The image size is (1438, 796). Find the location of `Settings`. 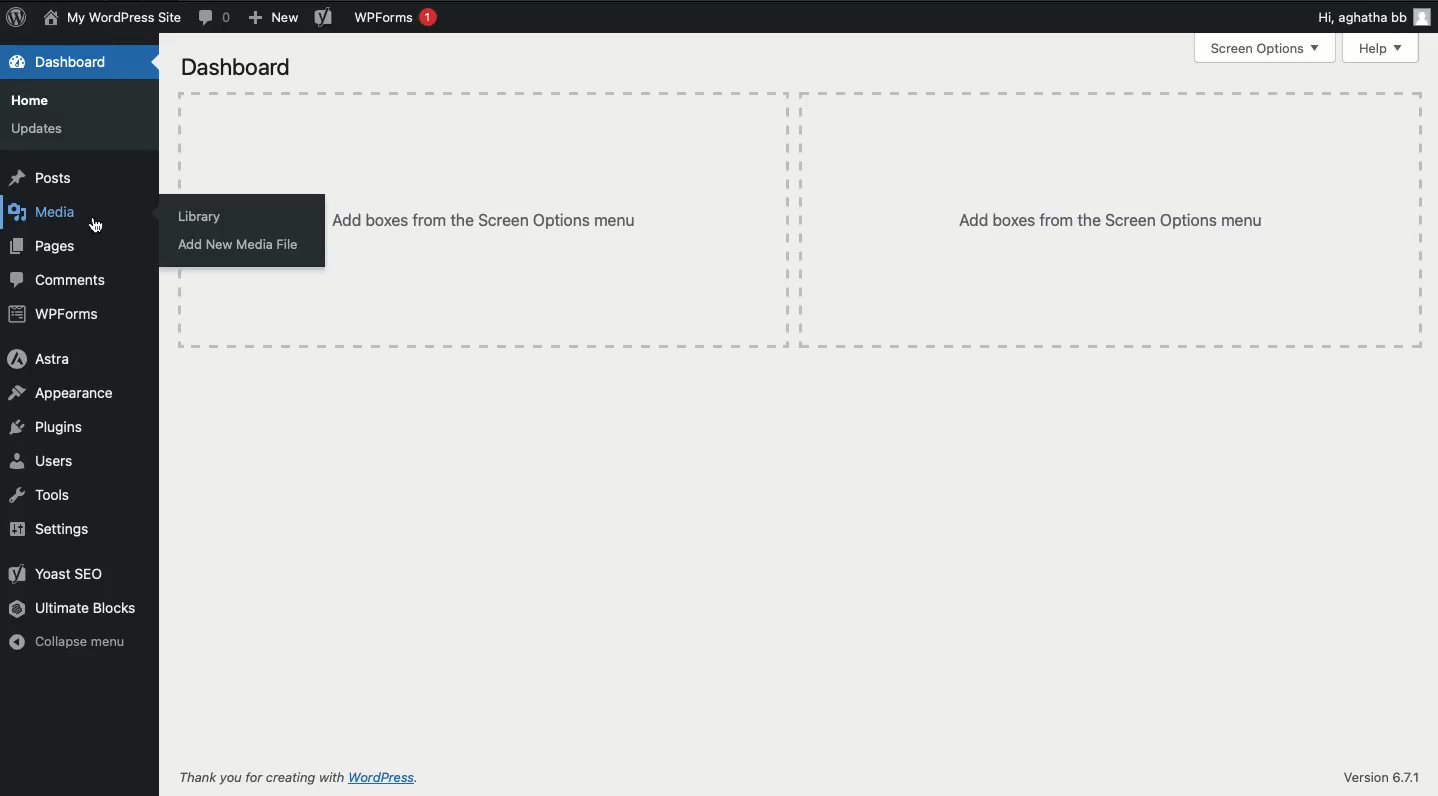

Settings is located at coordinates (48, 529).